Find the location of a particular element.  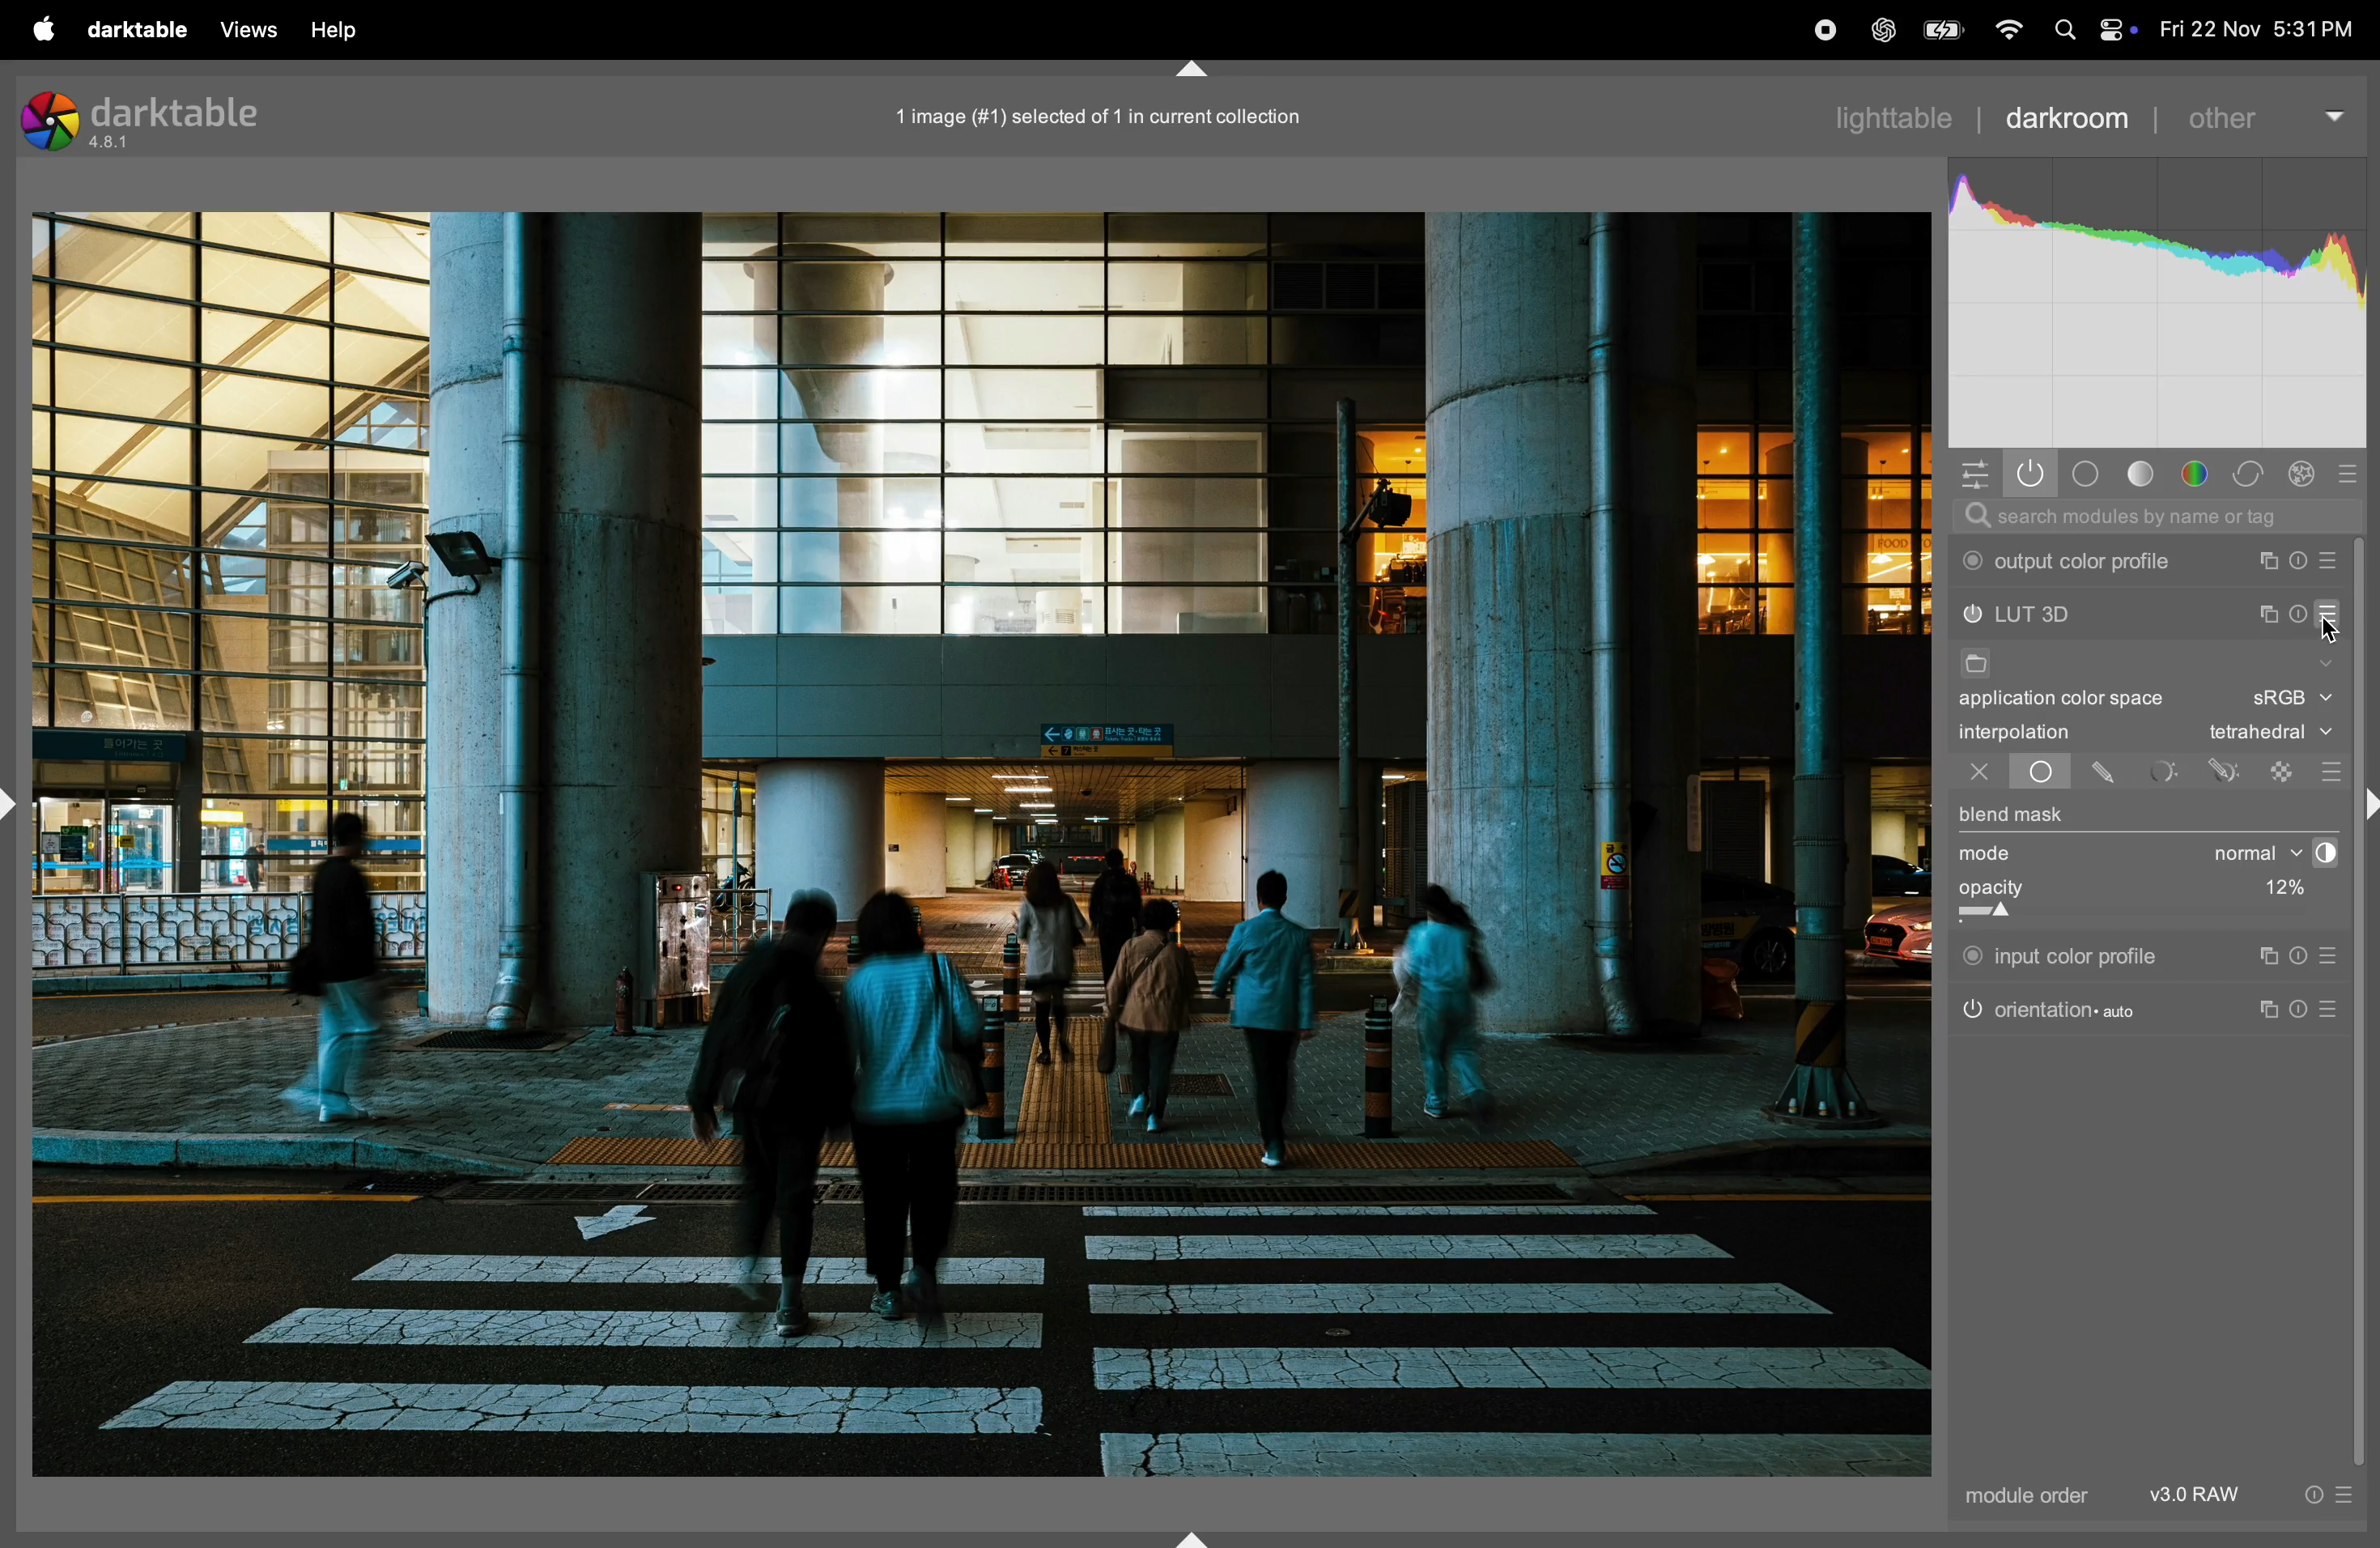

opacity is located at coordinates (2087, 896).